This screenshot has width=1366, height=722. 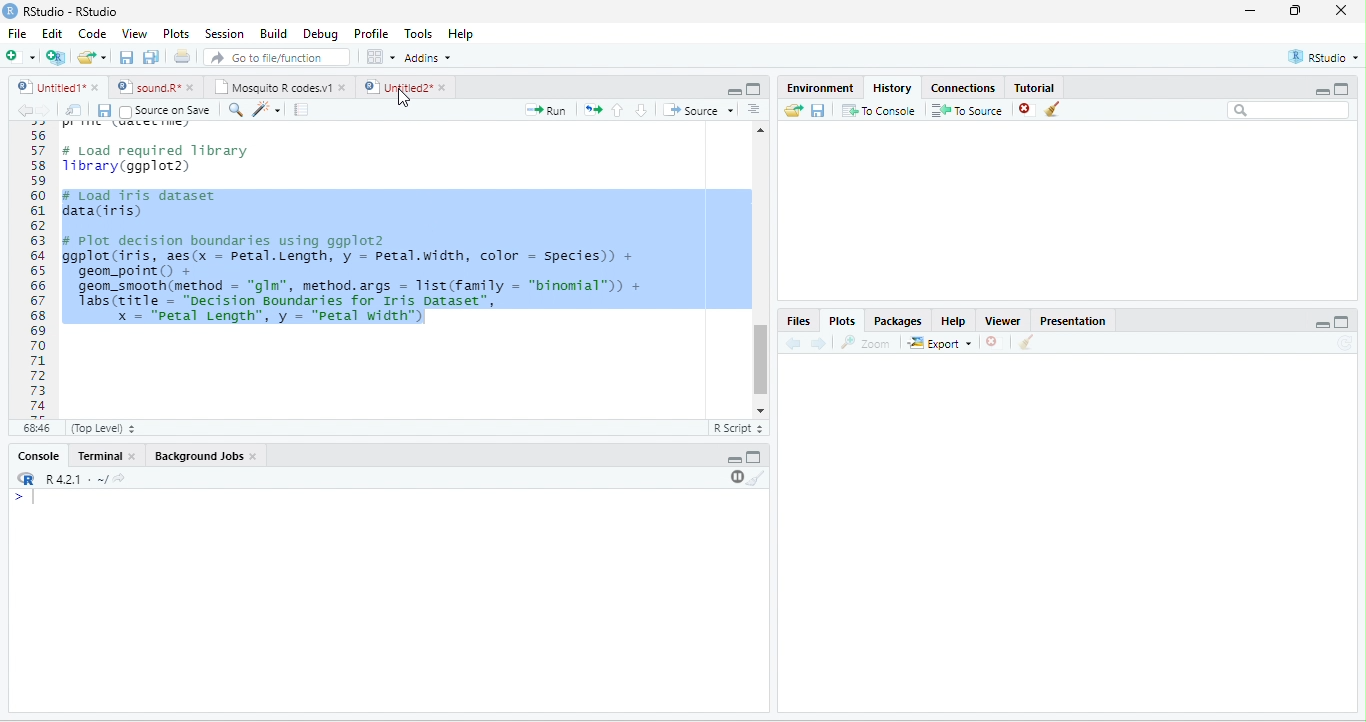 What do you see at coordinates (940, 344) in the screenshot?
I see `Export` at bounding box center [940, 344].